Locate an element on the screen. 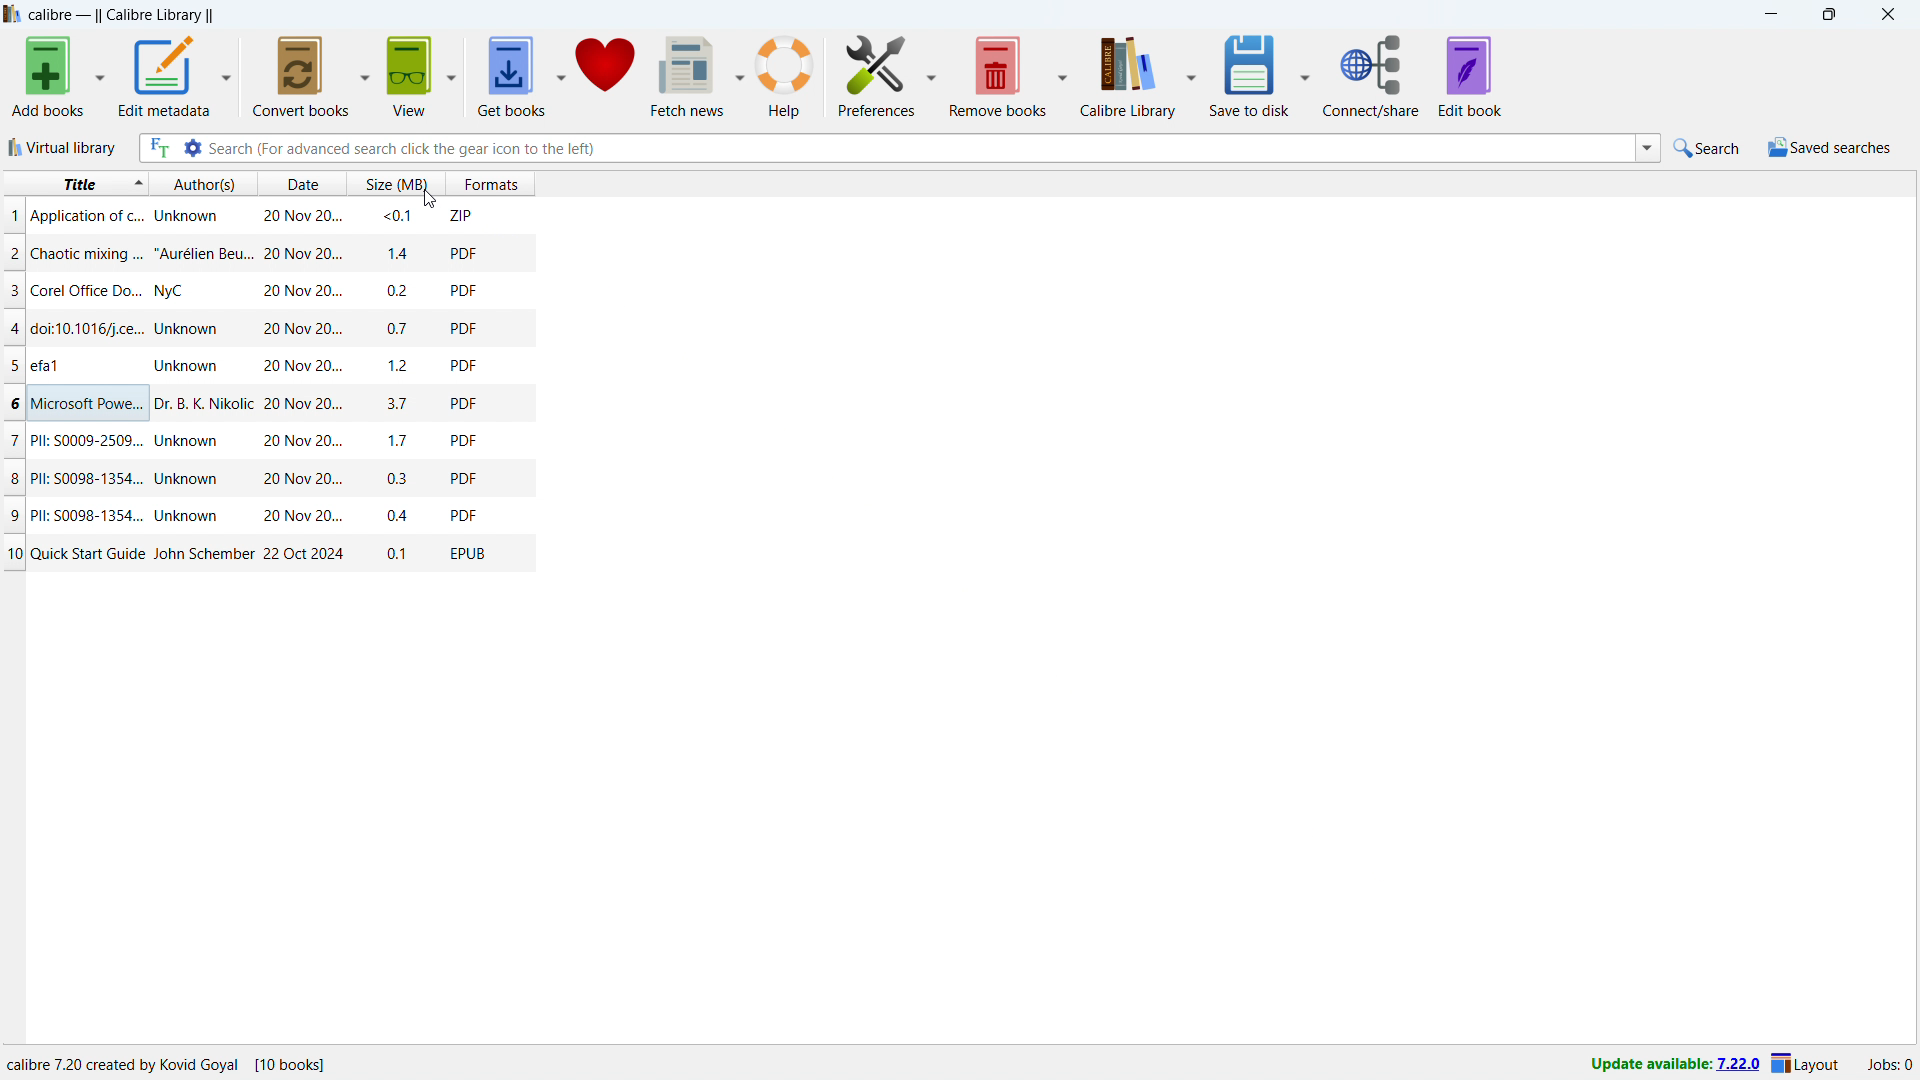 Image resolution: width=1920 pixels, height=1080 pixels. size is located at coordinates (398, 407).